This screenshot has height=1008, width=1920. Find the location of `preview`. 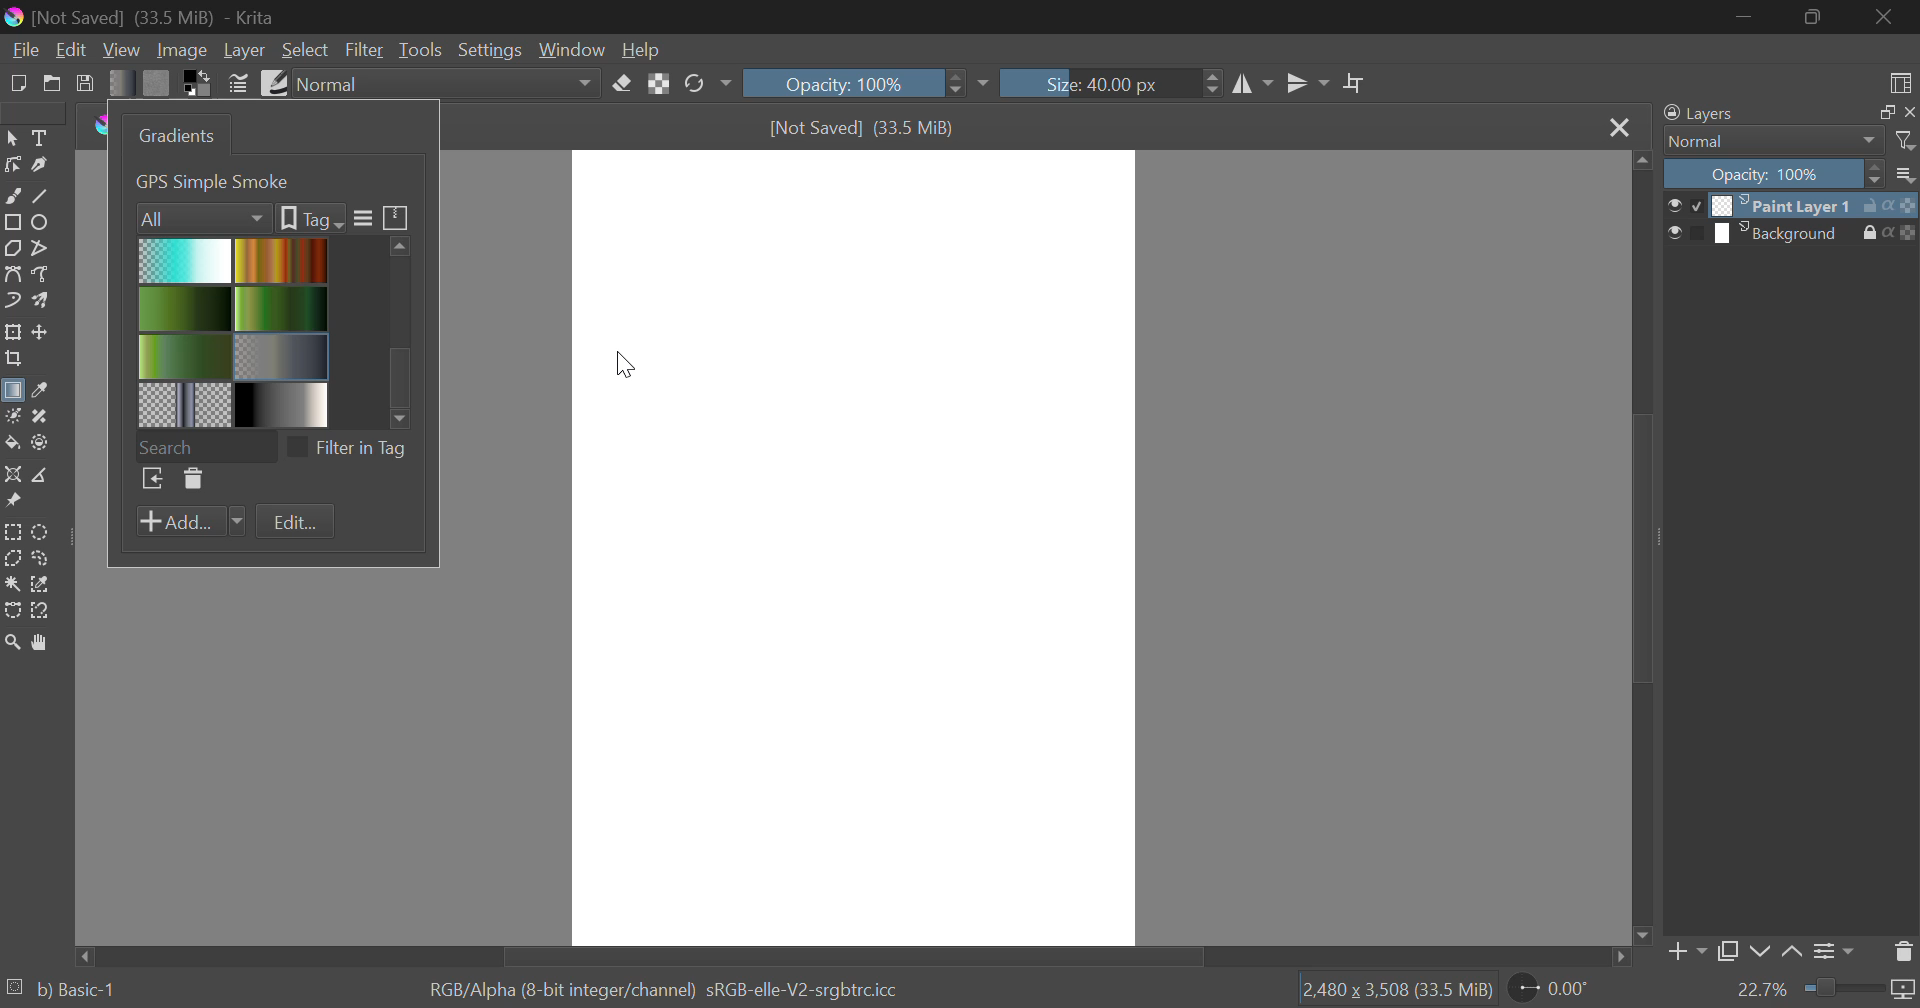

preview is located at coordinates (1686, 233).